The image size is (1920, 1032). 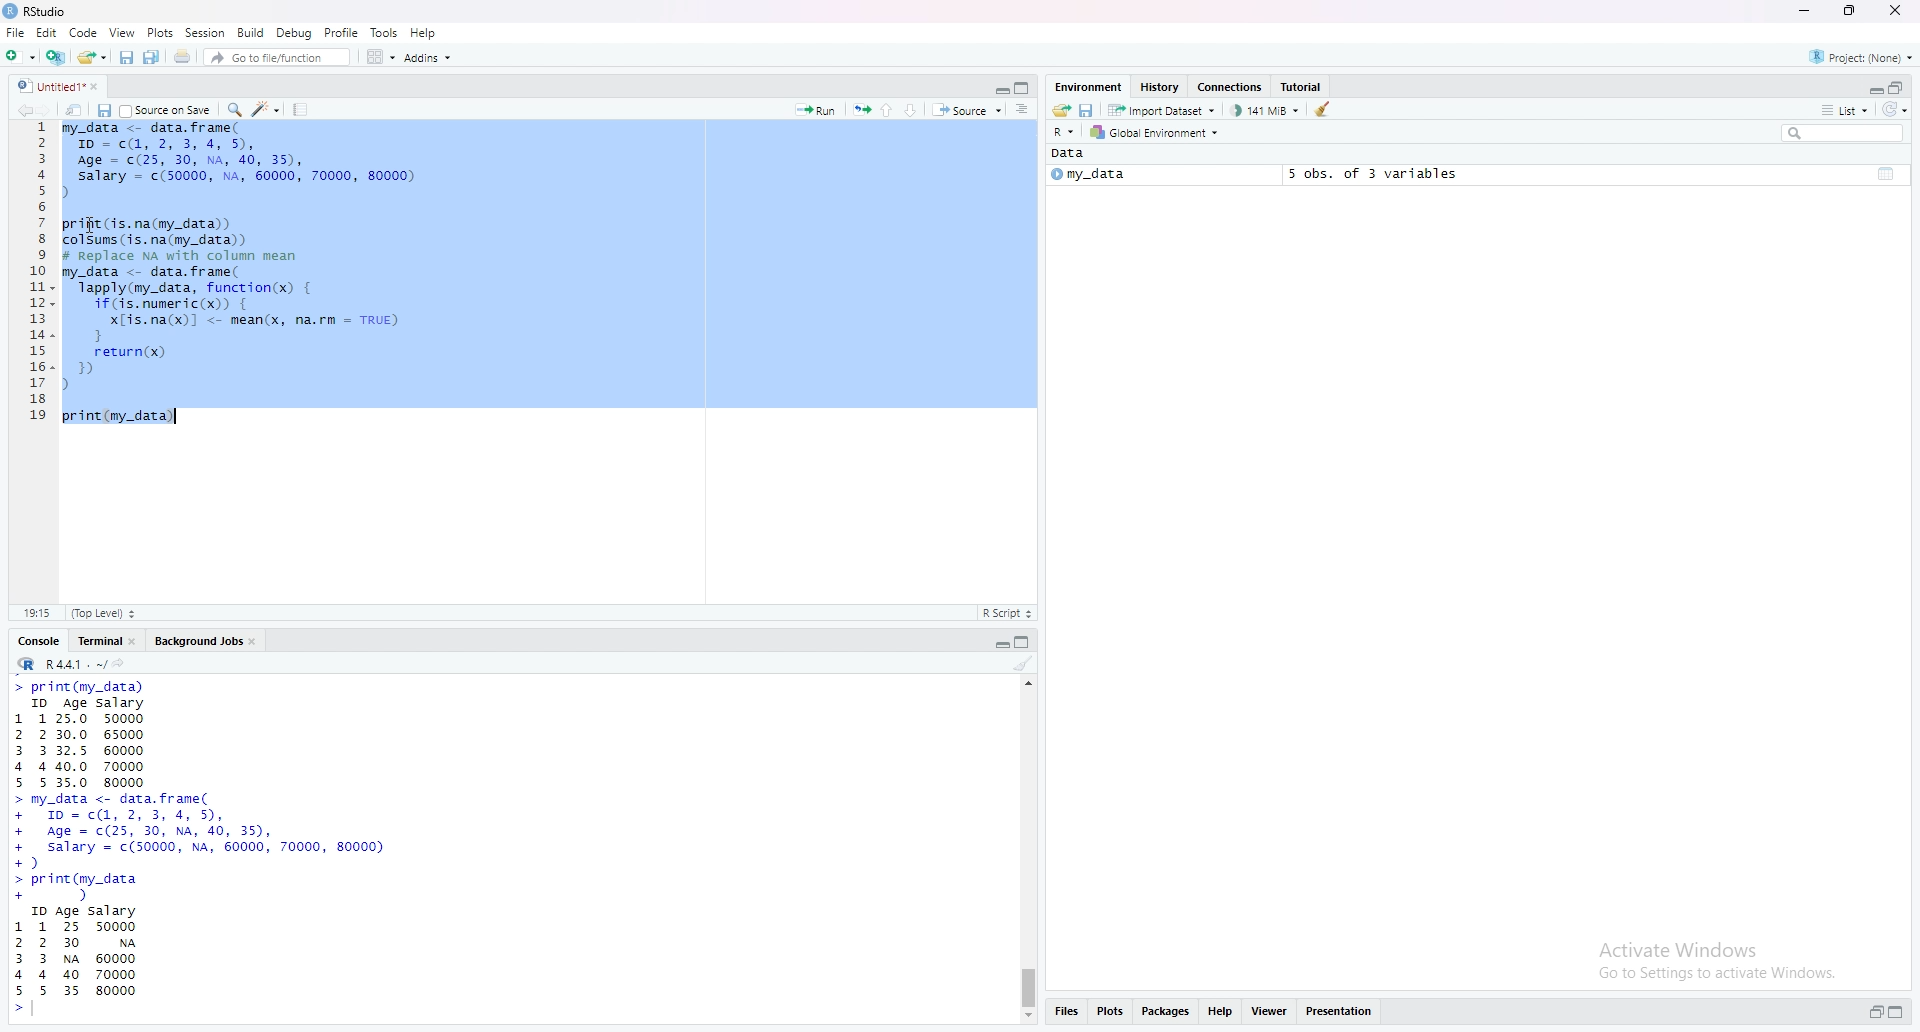 I want to click on Session, so click(x=207, y=32).